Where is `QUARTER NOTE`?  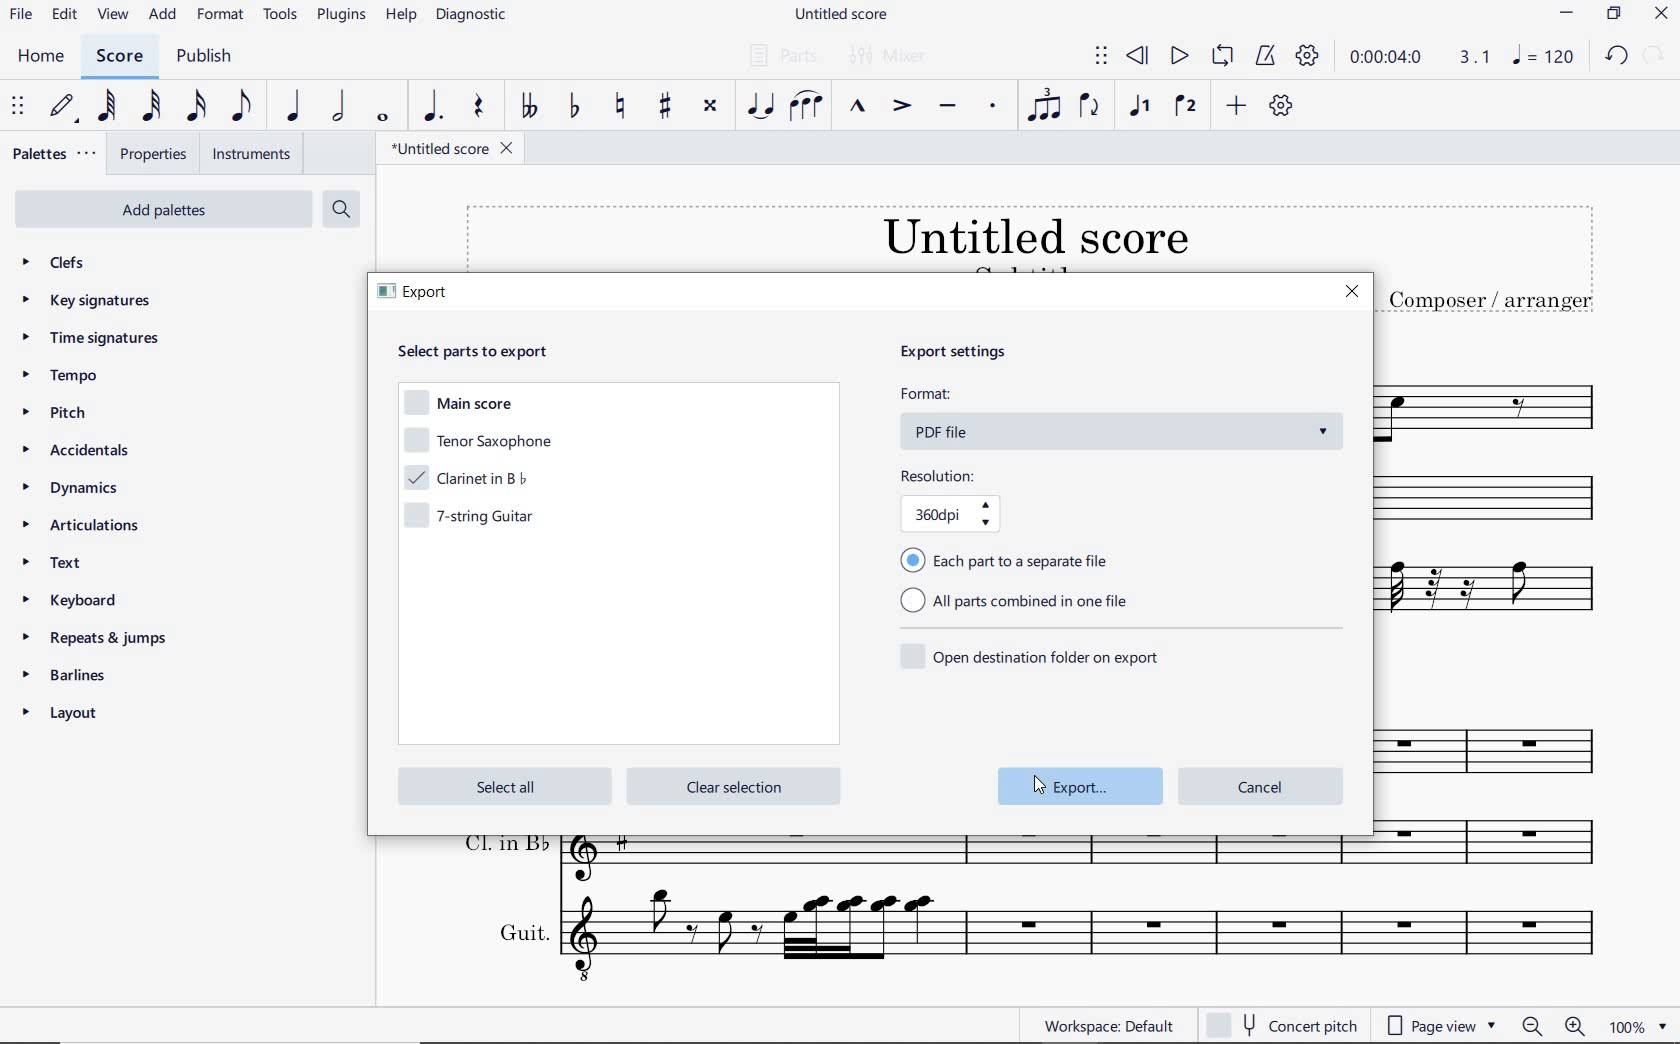 QUARTER NOTE is located at coordinates (294, 107).